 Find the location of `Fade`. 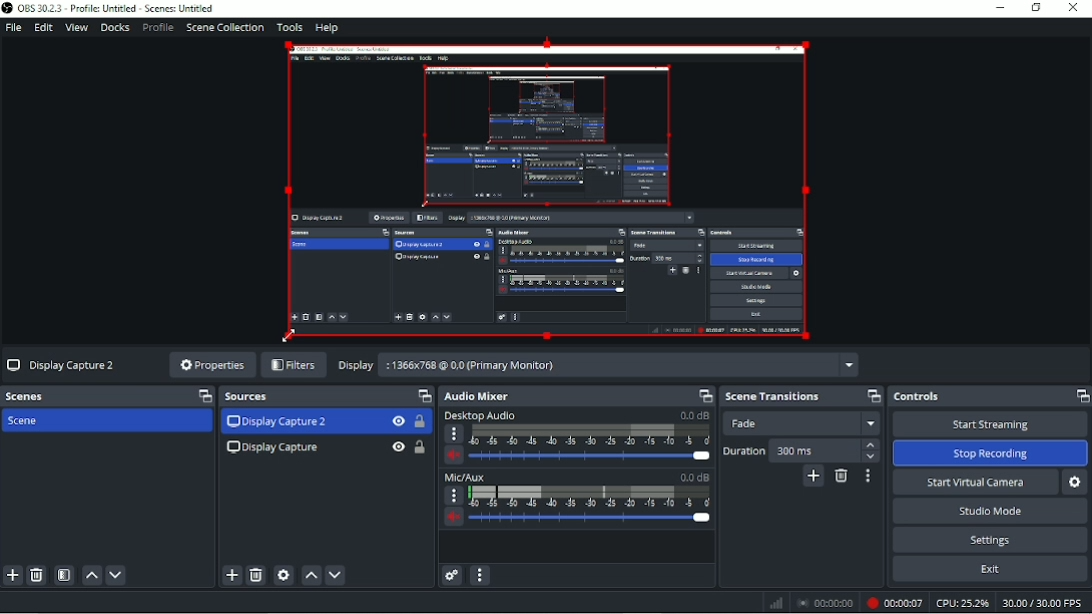

Fade is located at coordinates (805, 423).